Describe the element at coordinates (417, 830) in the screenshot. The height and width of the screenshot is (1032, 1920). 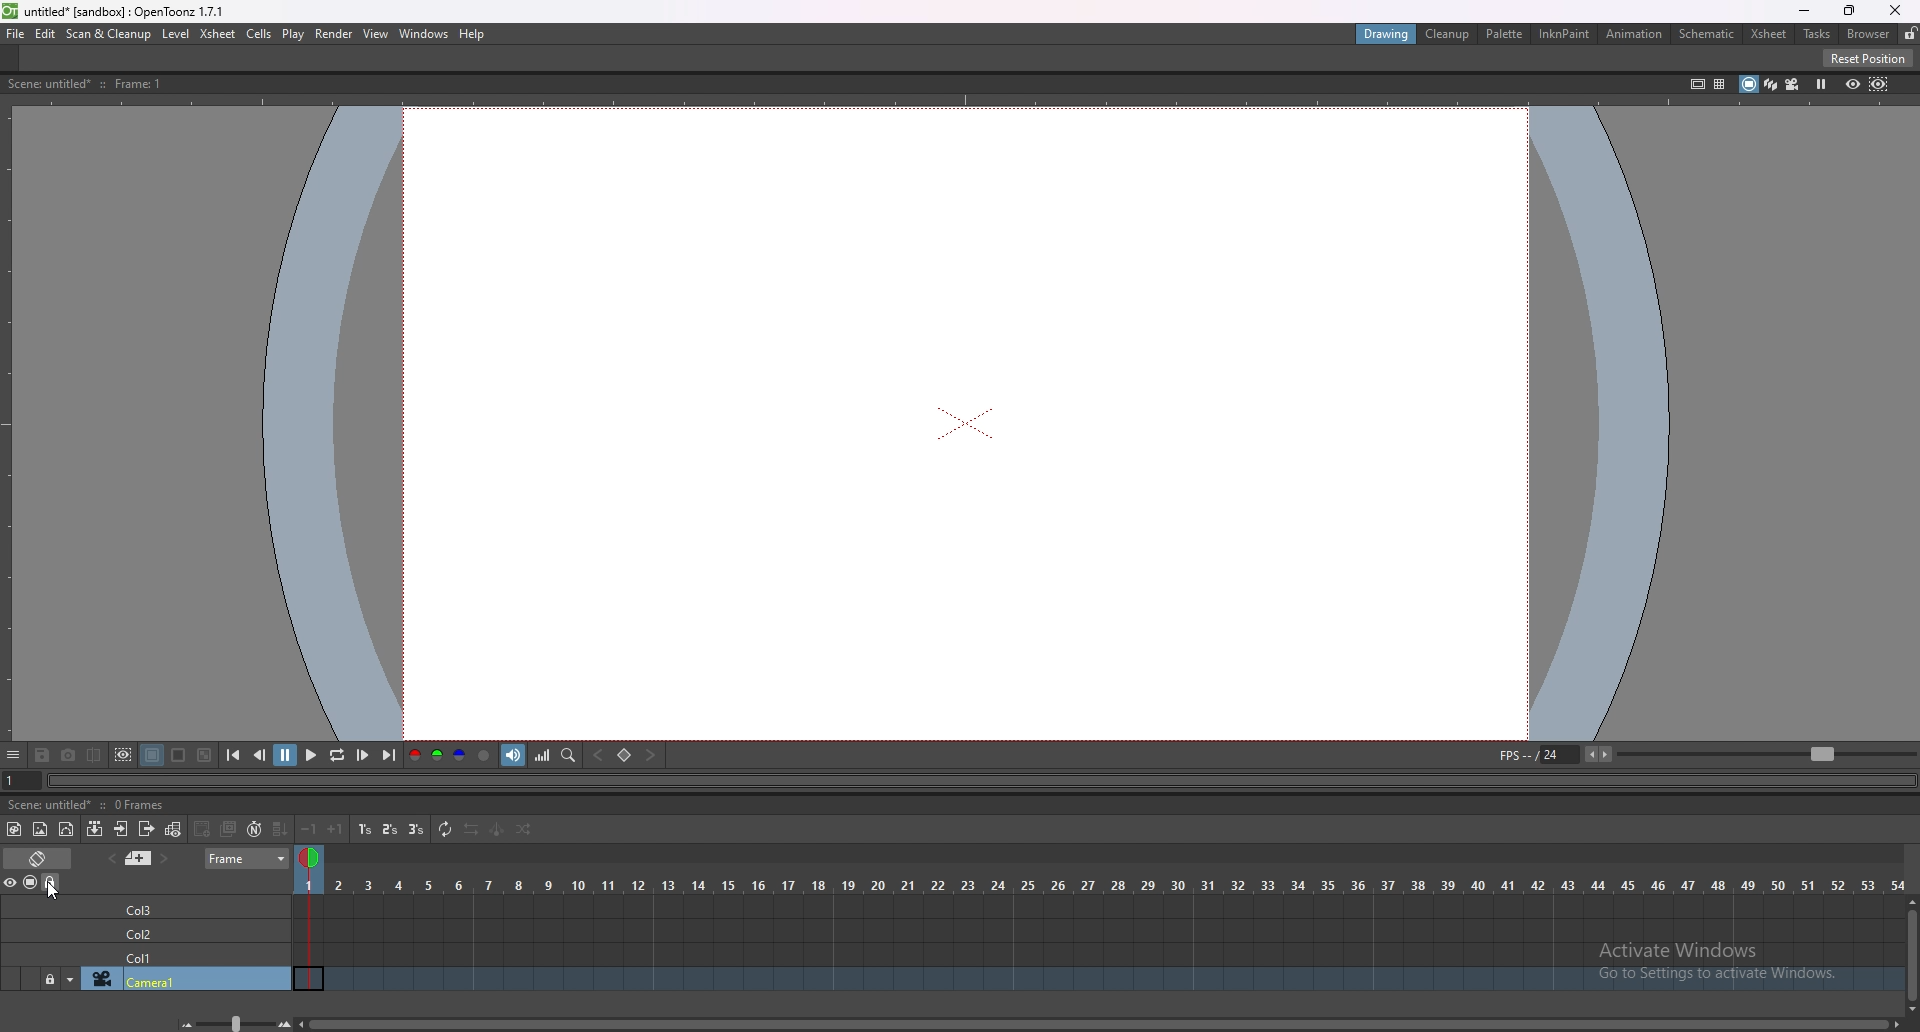
I see `reframe on 3s` at that location.